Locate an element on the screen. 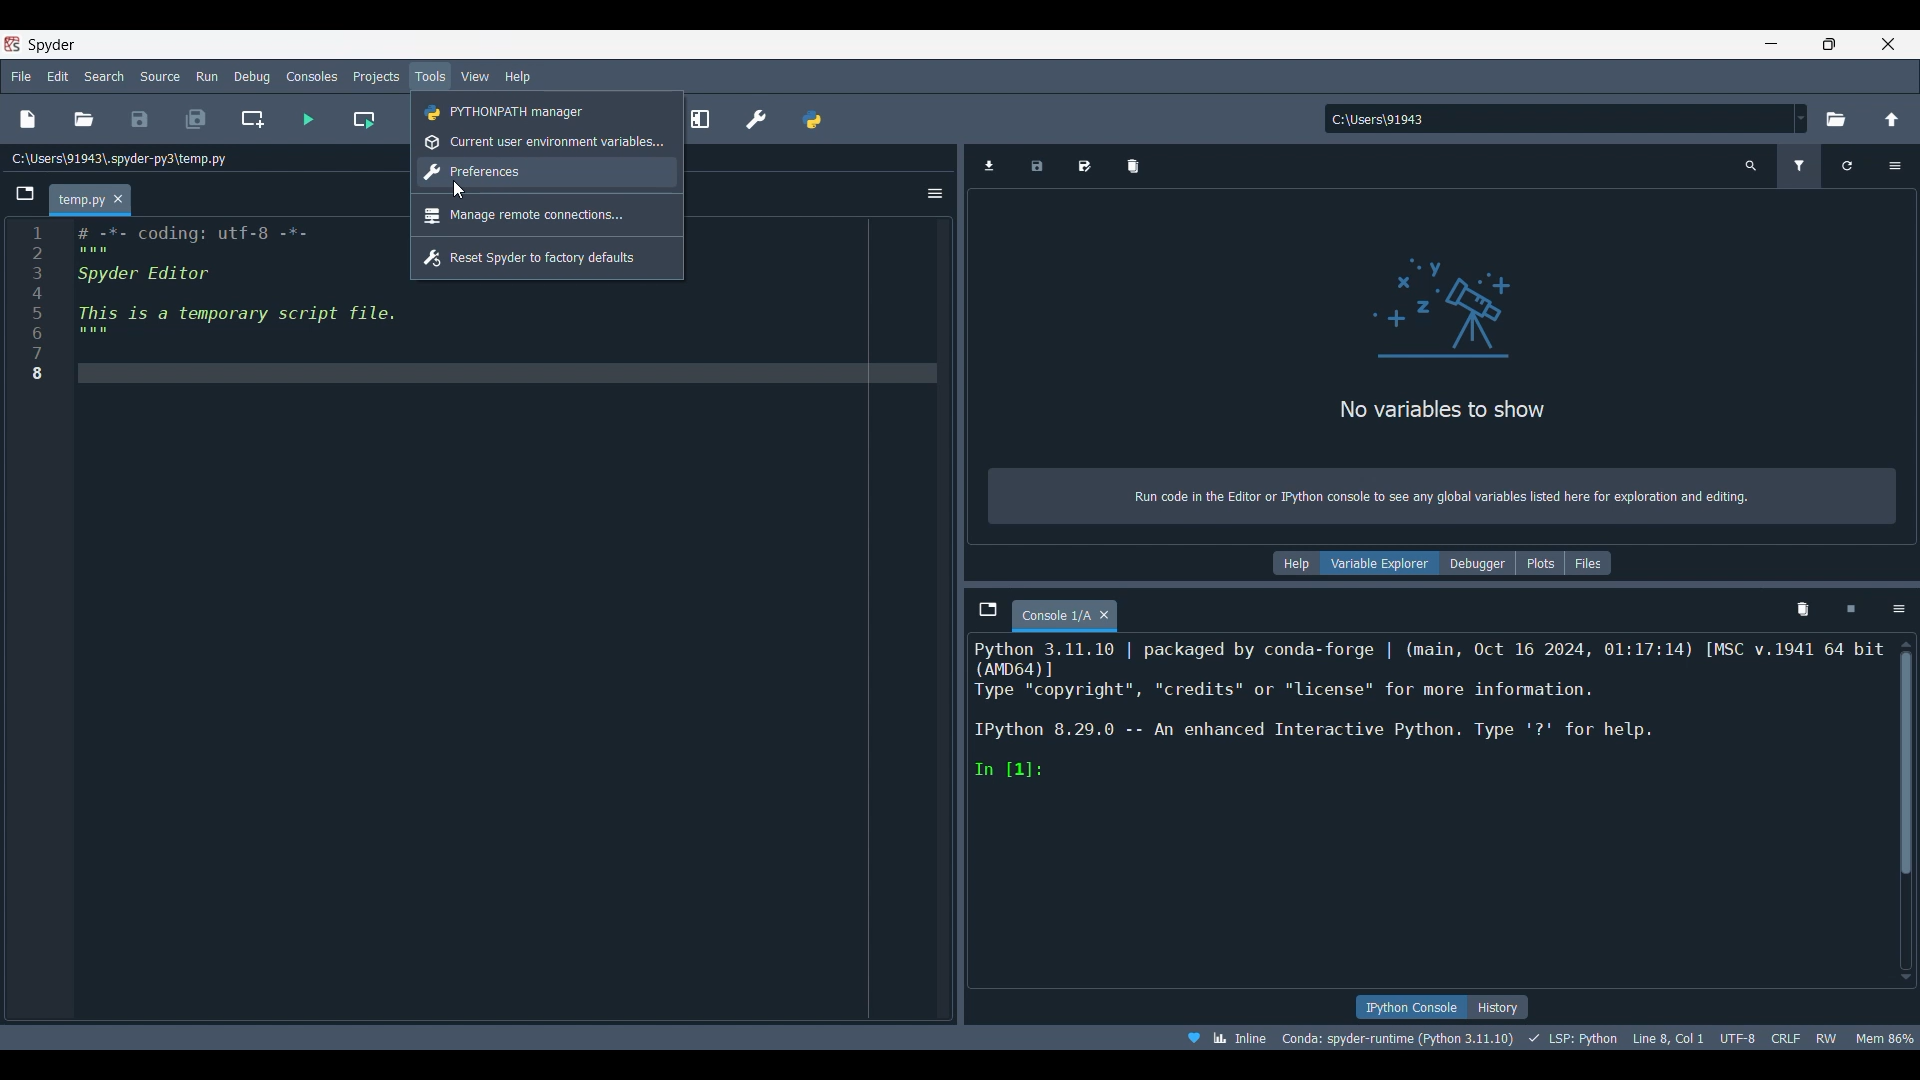 The image size is (1920, 1080). Options is located at coordinates (1899, 609).